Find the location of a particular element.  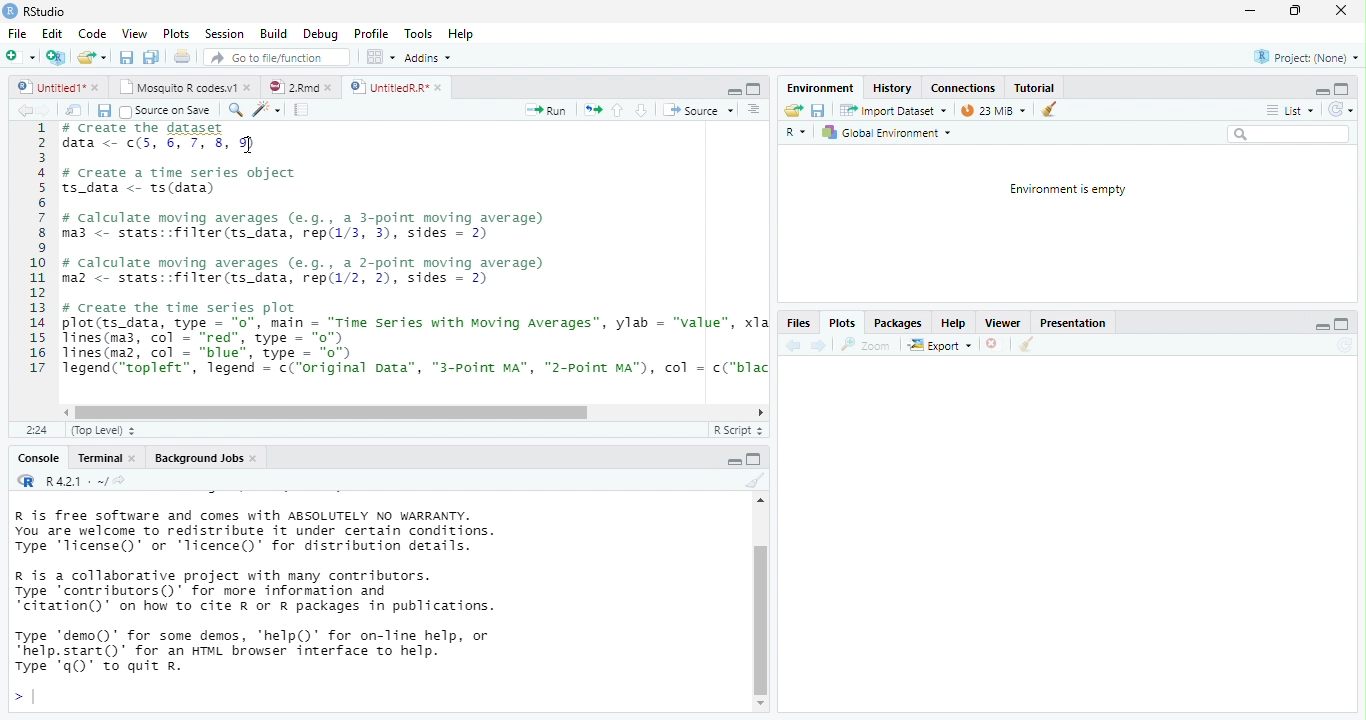

> is located at coordinates (23, 698).